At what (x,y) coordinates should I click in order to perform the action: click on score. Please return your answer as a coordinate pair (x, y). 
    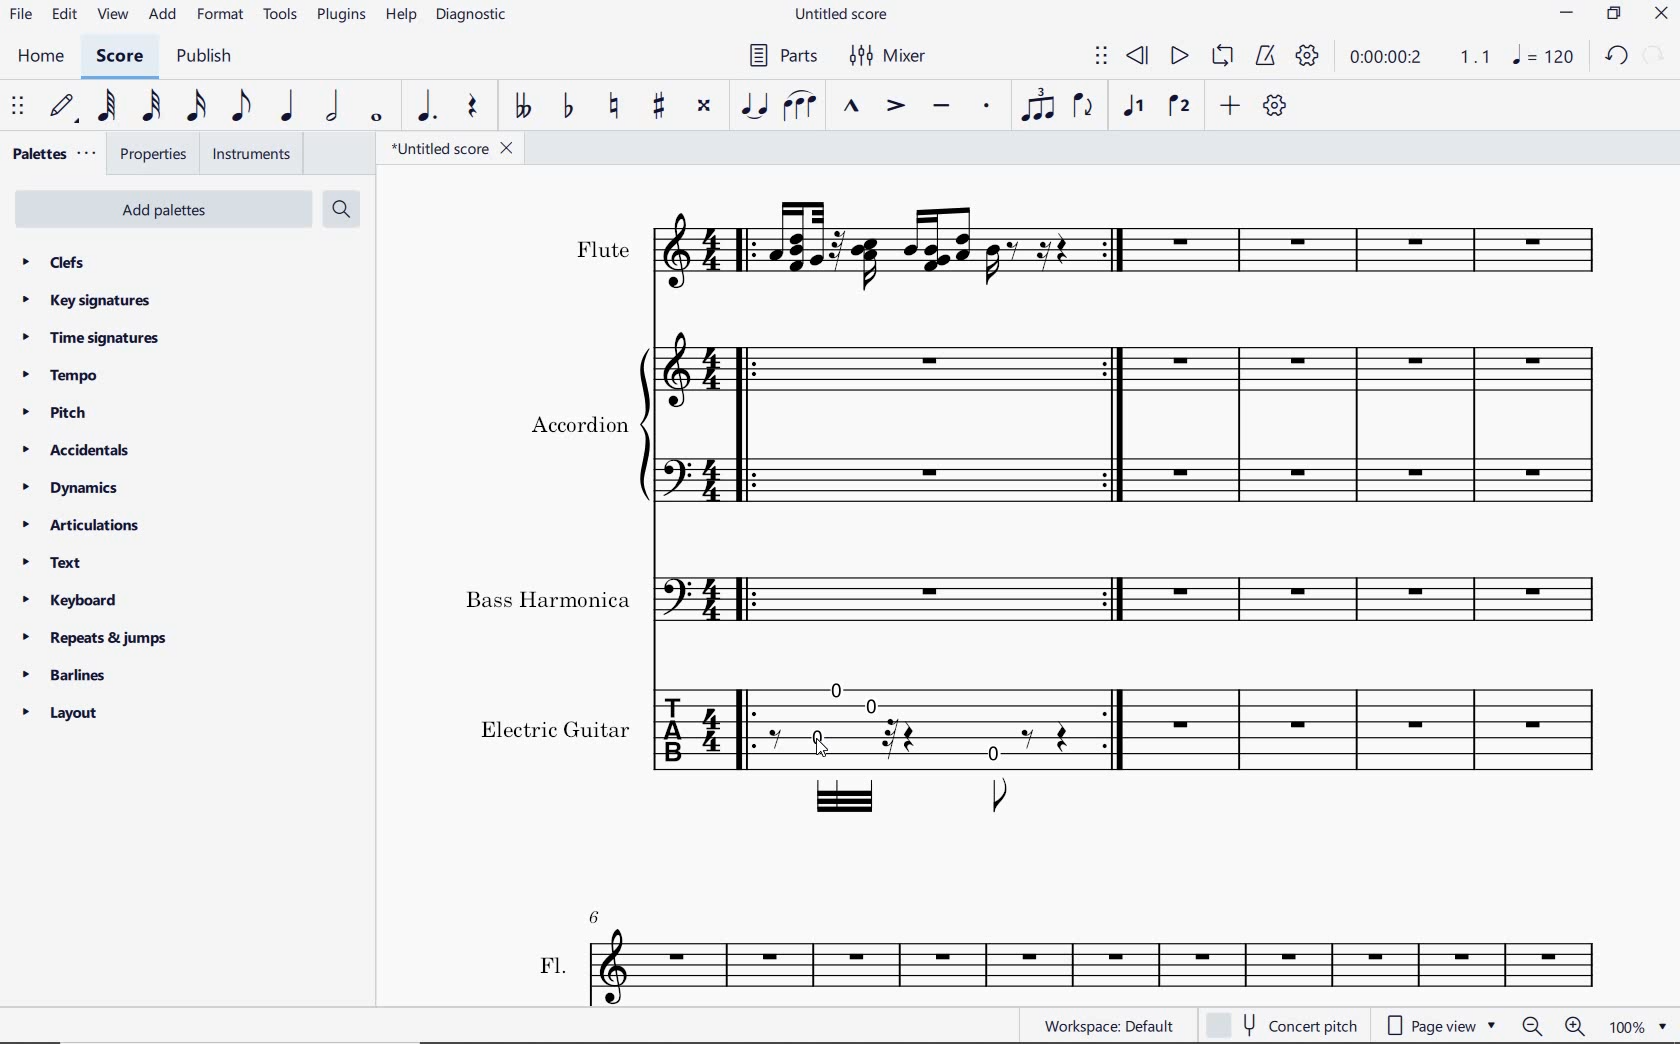
    Looking at the image, I should click on (122, 57).